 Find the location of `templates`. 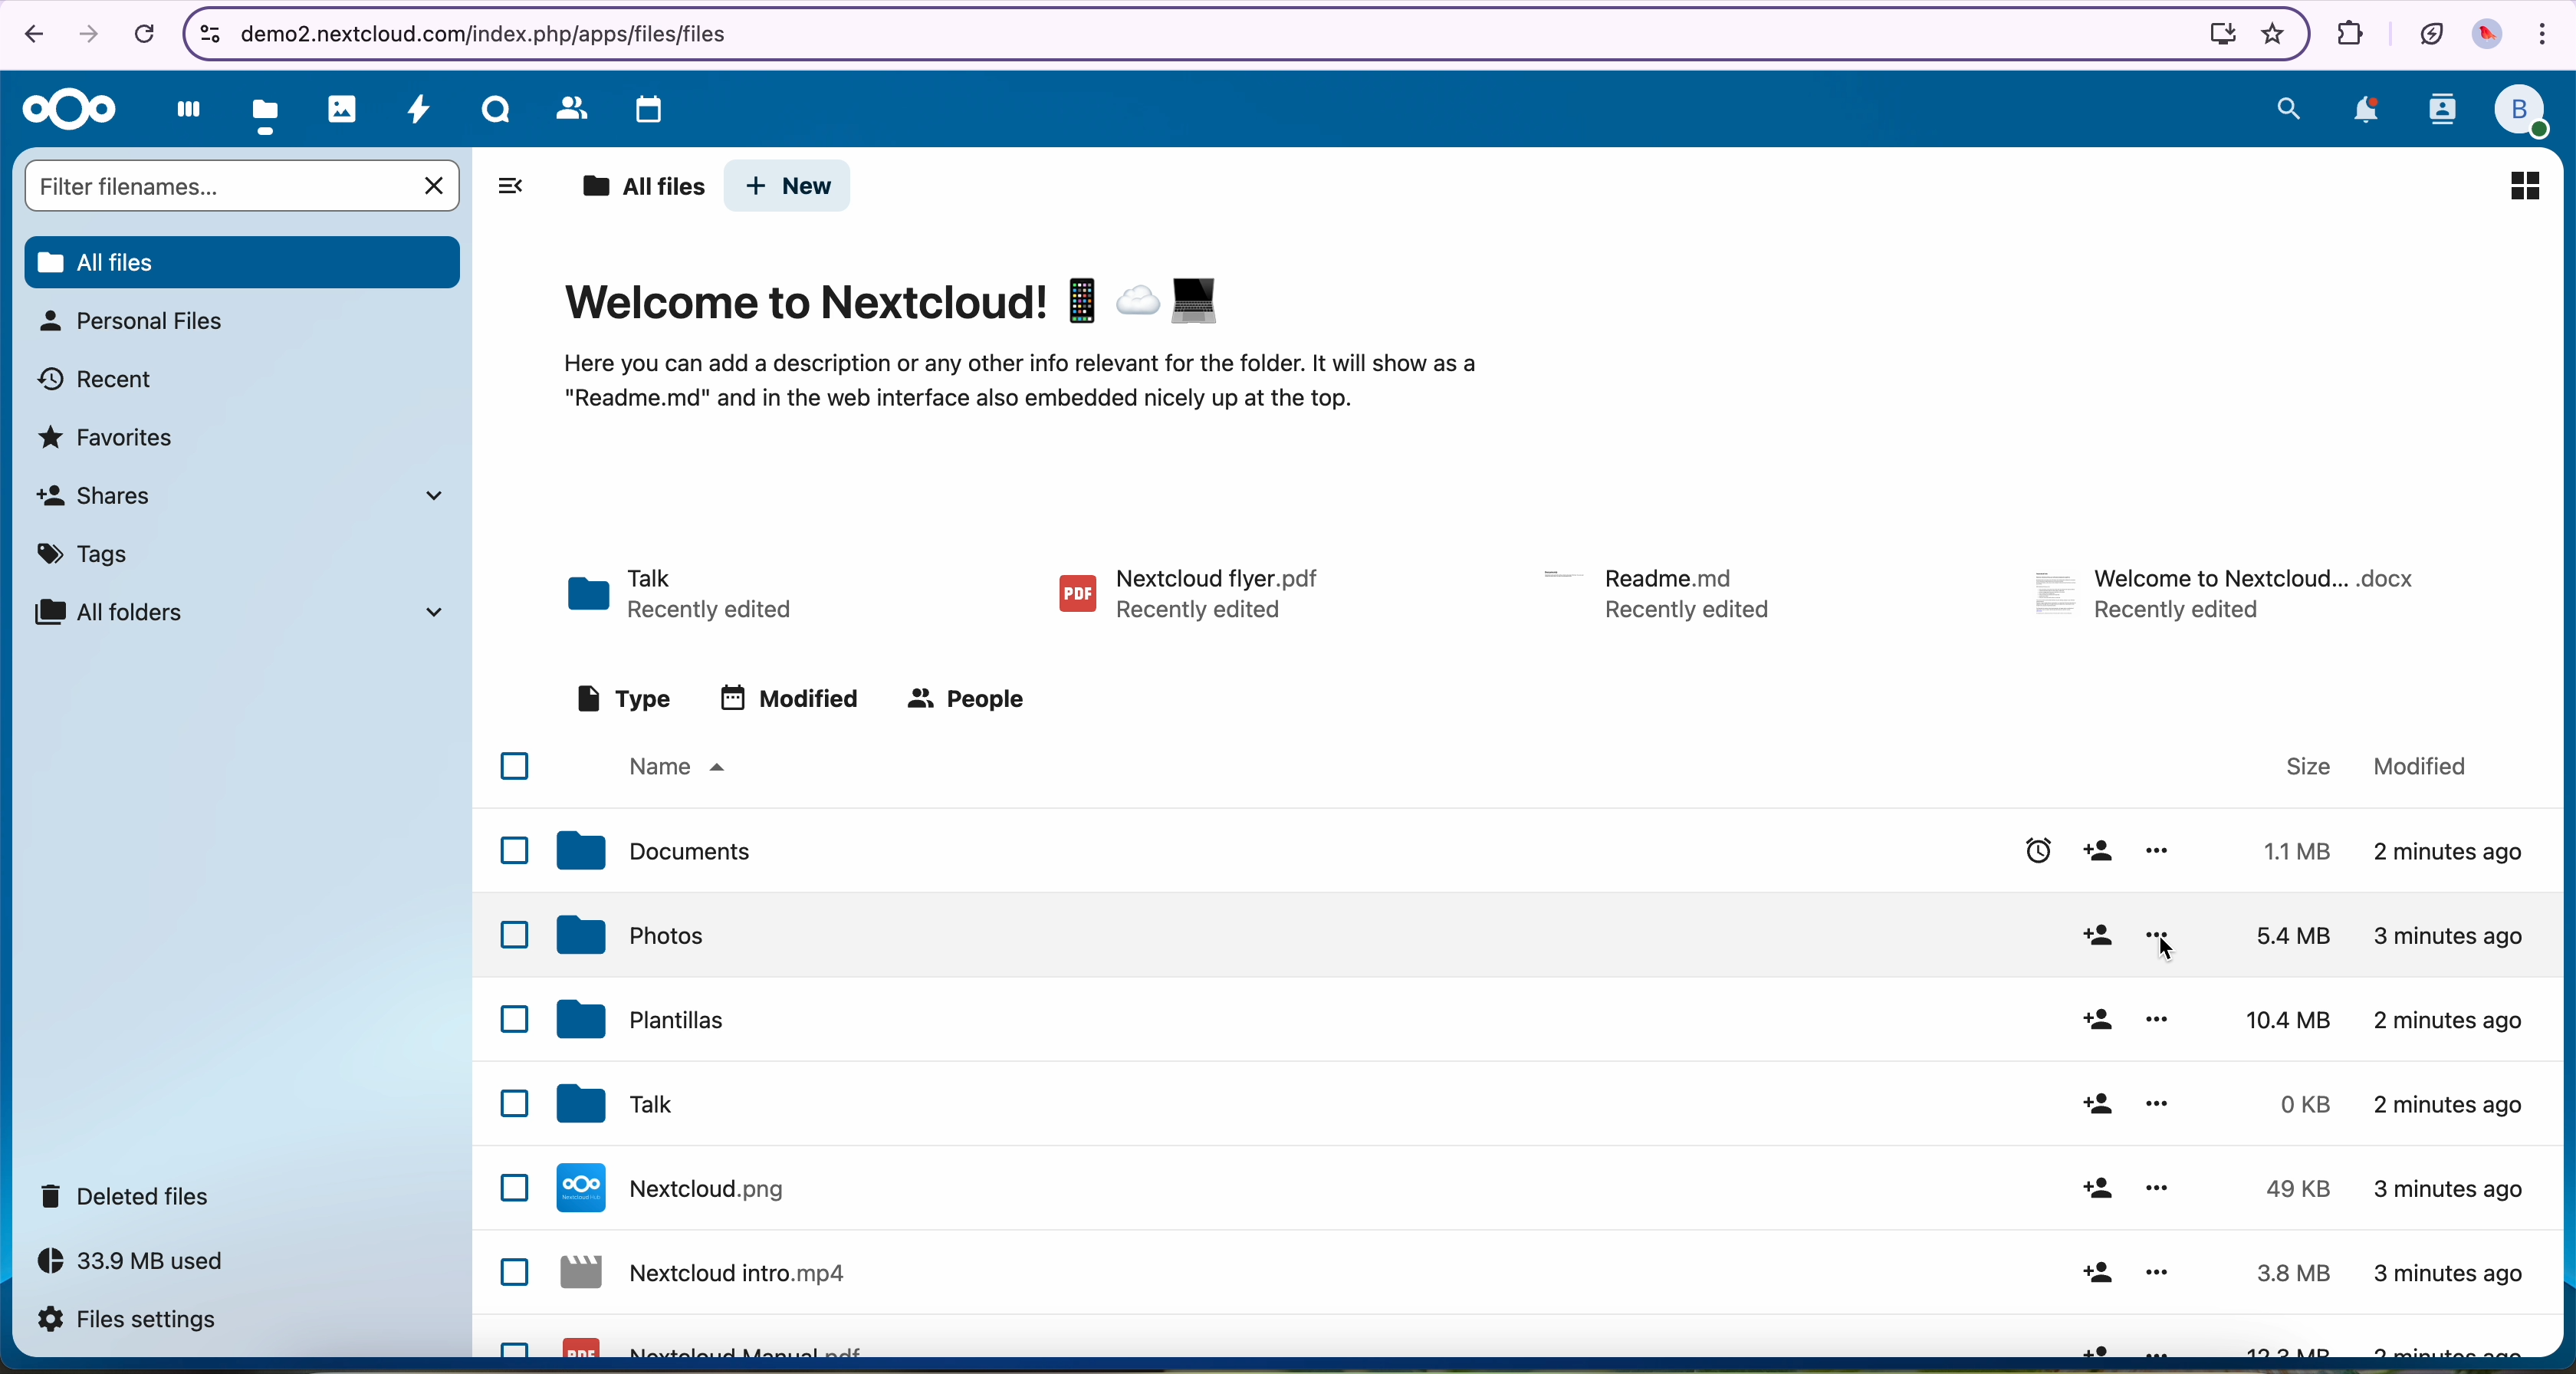

templates is located at coordinates (645, 1023).